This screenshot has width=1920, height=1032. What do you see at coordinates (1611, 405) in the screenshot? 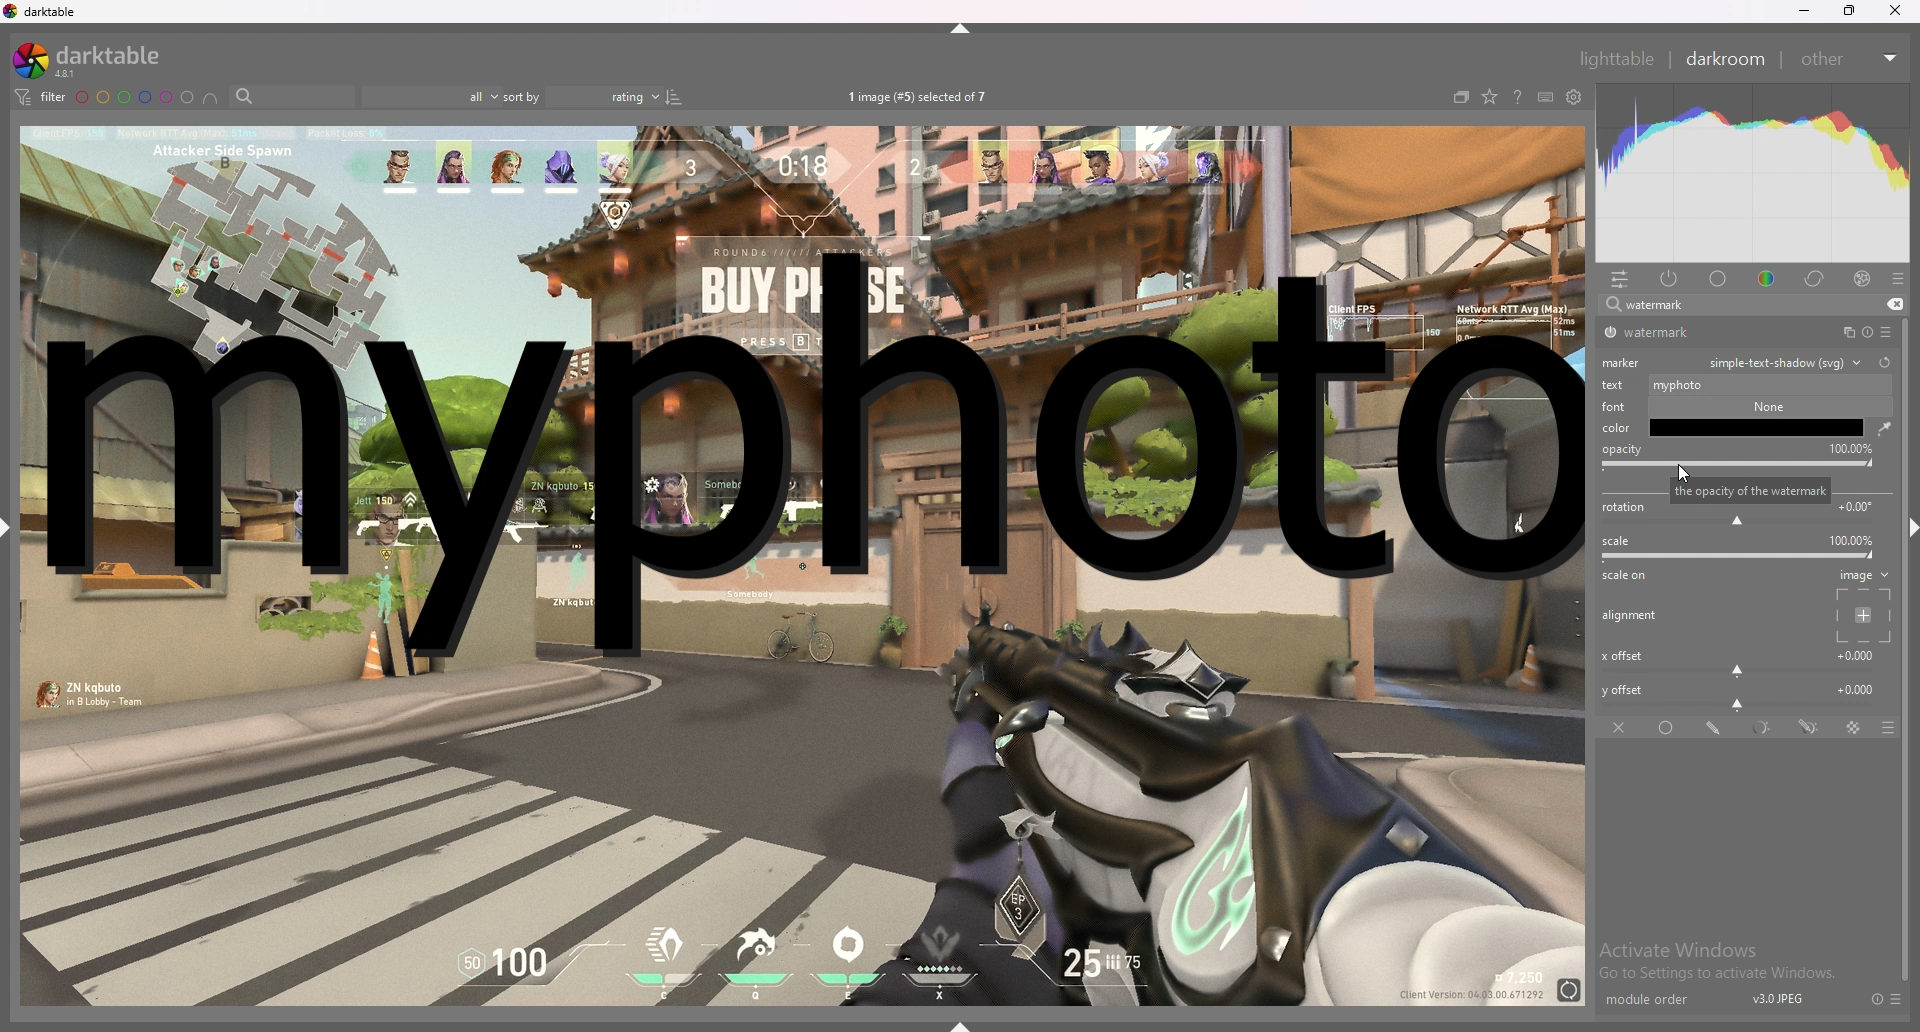
I see `font` at bounding box center [1611, 405].